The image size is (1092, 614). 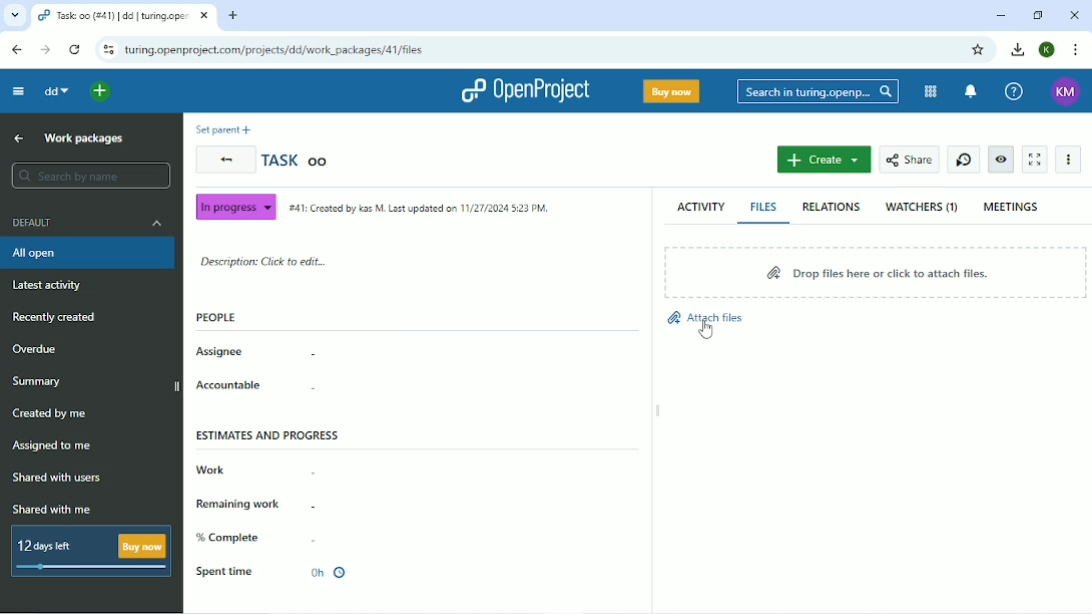 I want to click on , so click(x=707, y=328).